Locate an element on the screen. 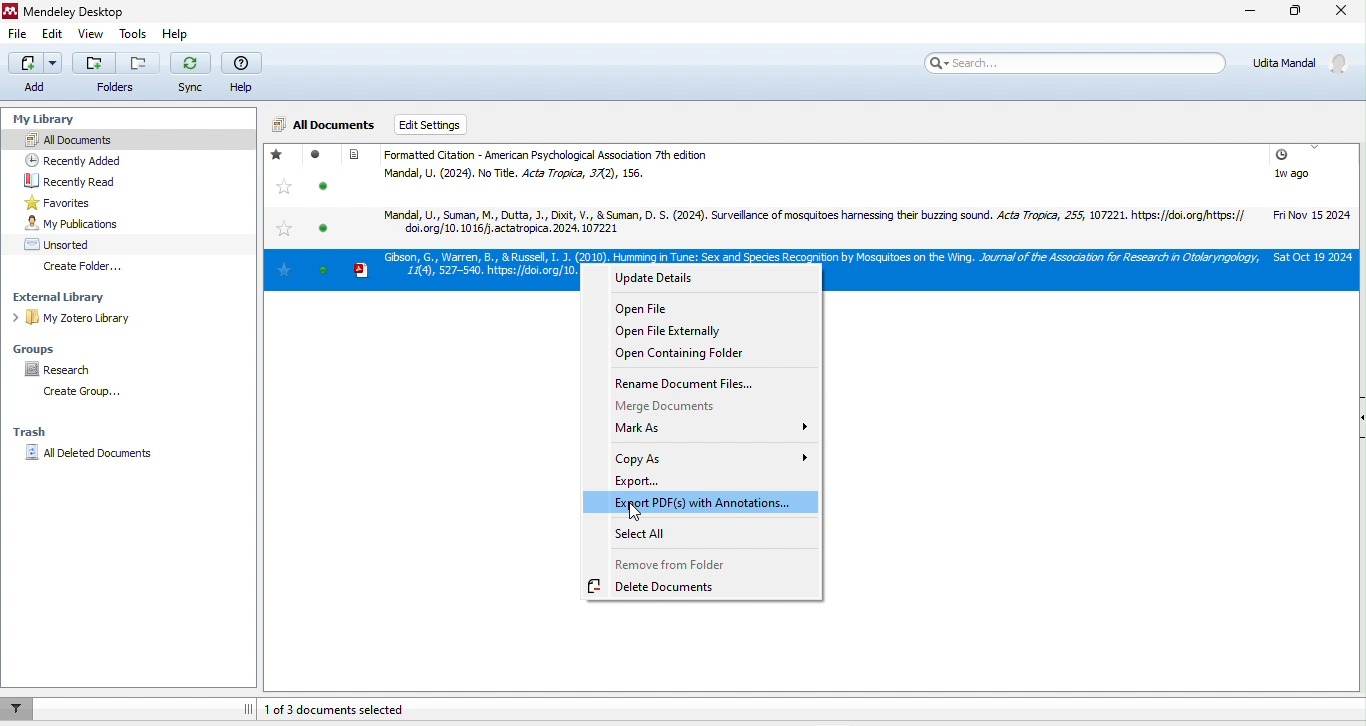 The height and width of the screenshot is (726, 1366). my zotero library is located at coordinates (76, 319).